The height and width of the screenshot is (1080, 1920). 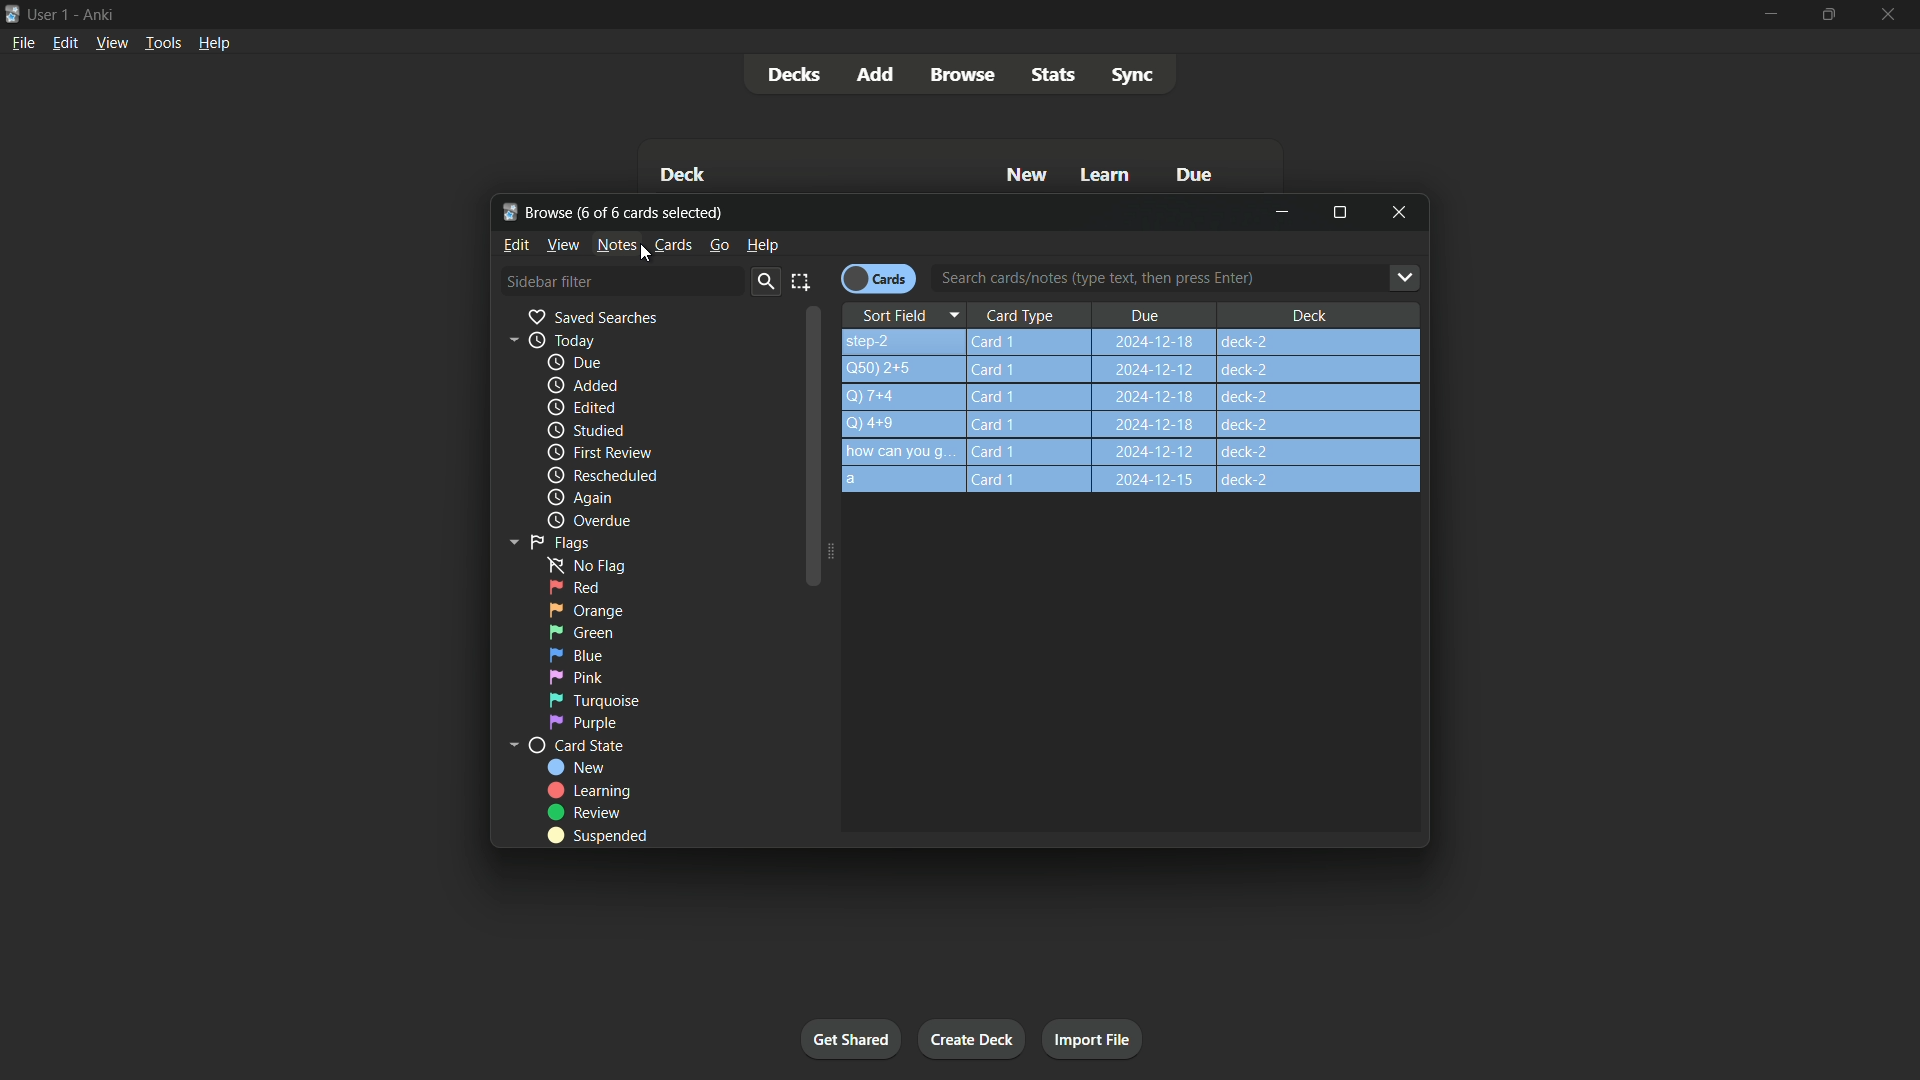 I want to click on Saved searches, so click(x=591, y=317).